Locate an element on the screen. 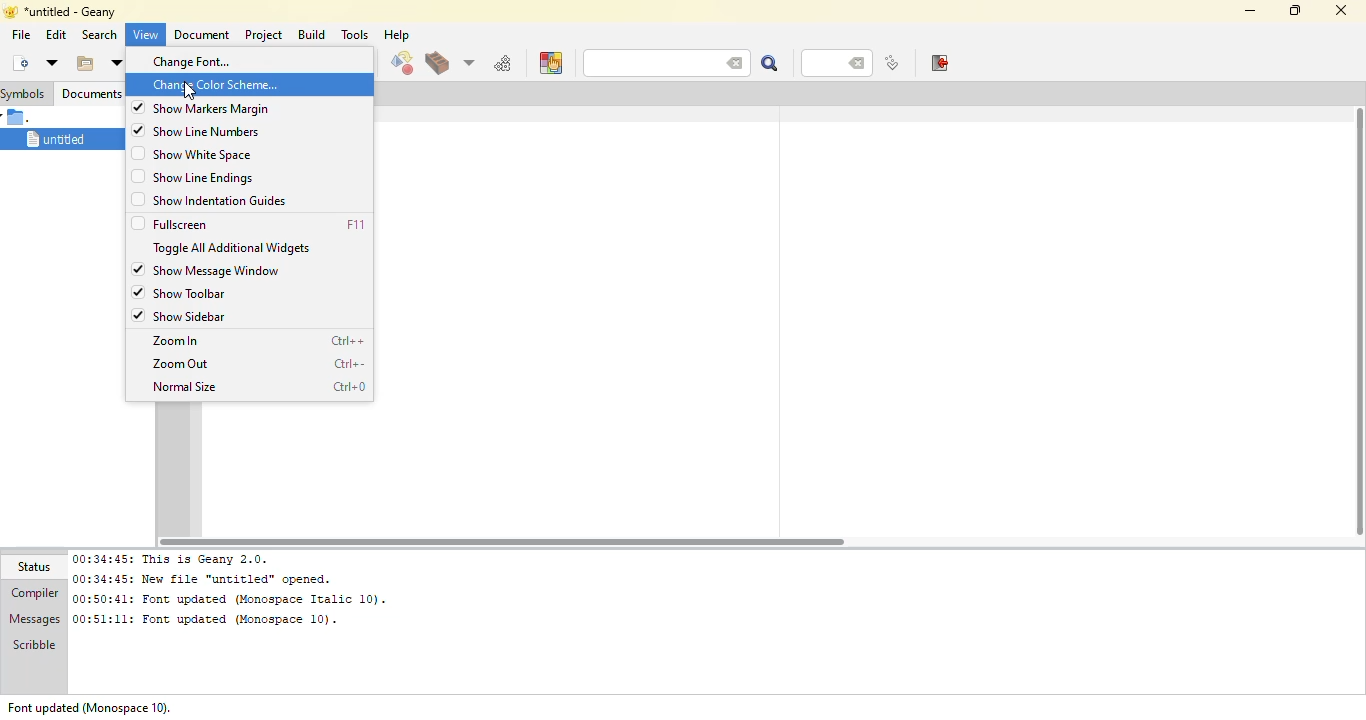  ctrl++ is located at coordinates (348, 341).